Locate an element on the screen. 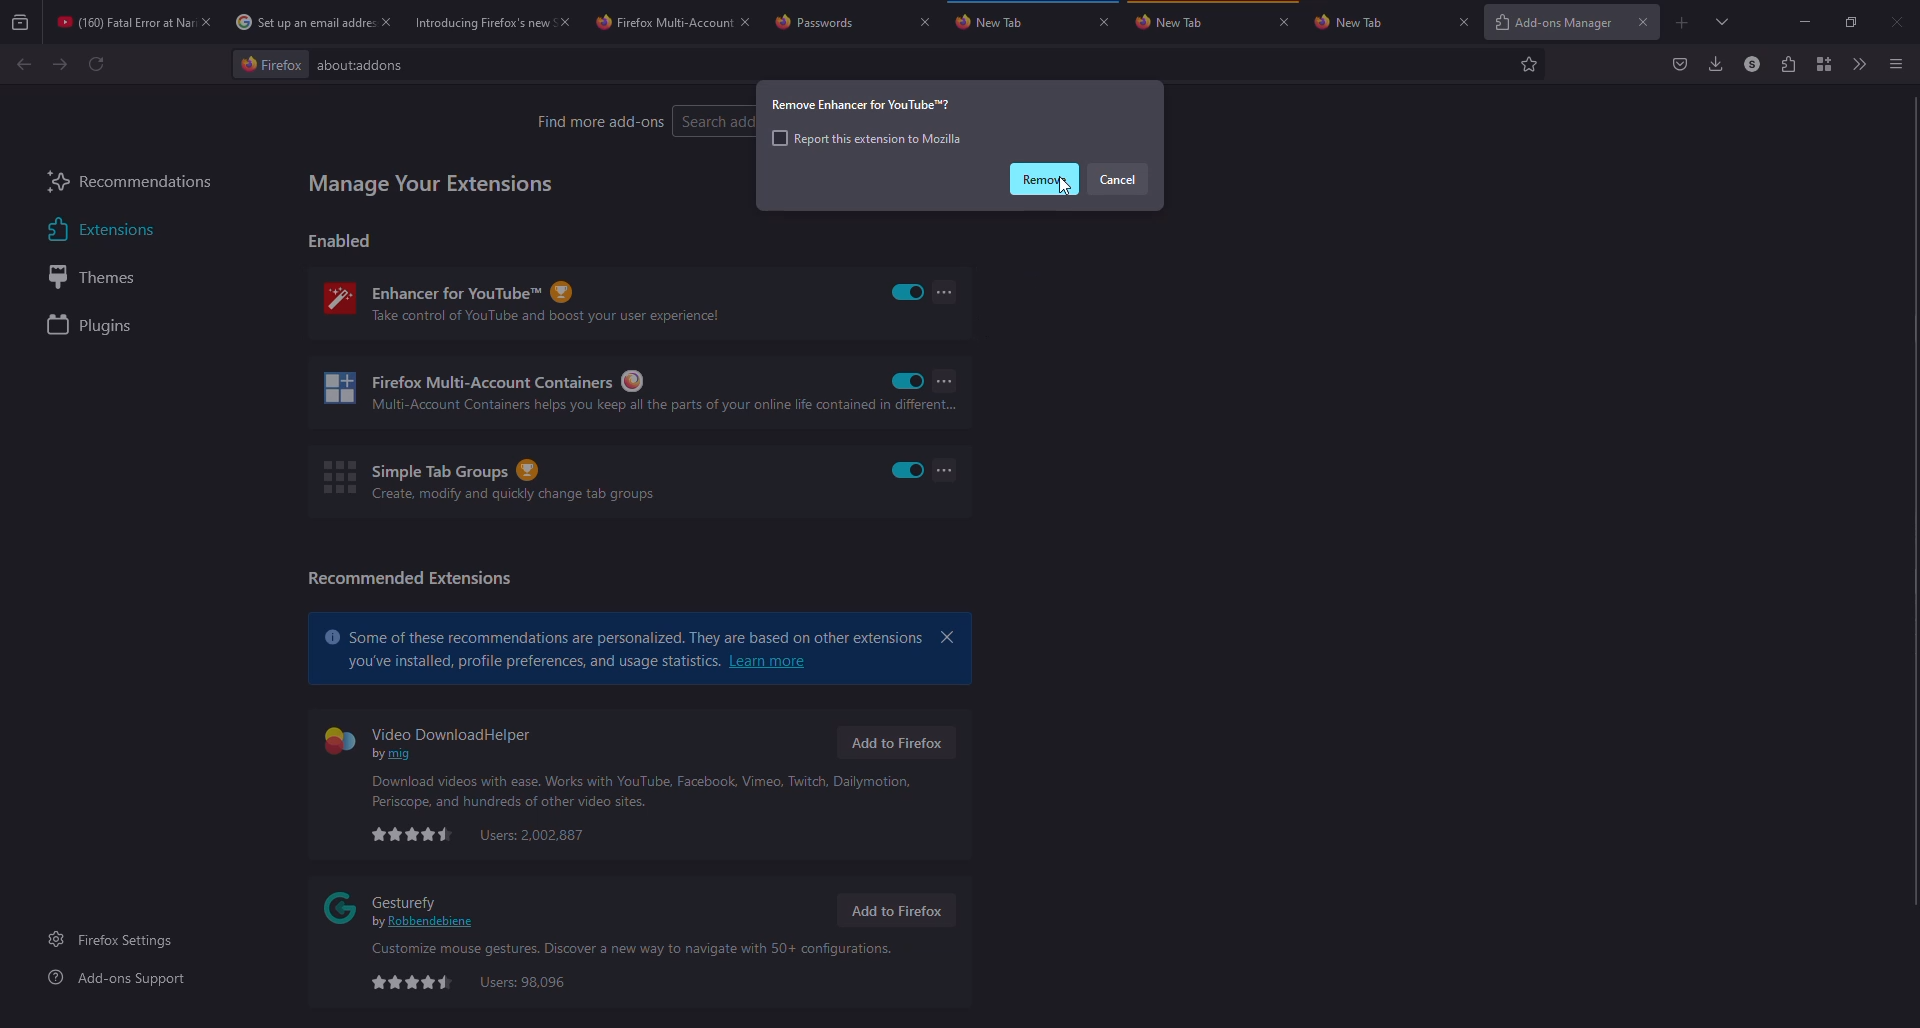 Image resolution: width=1920 pixels, height=1028 pixels. video is located at coordinates (435, 740).